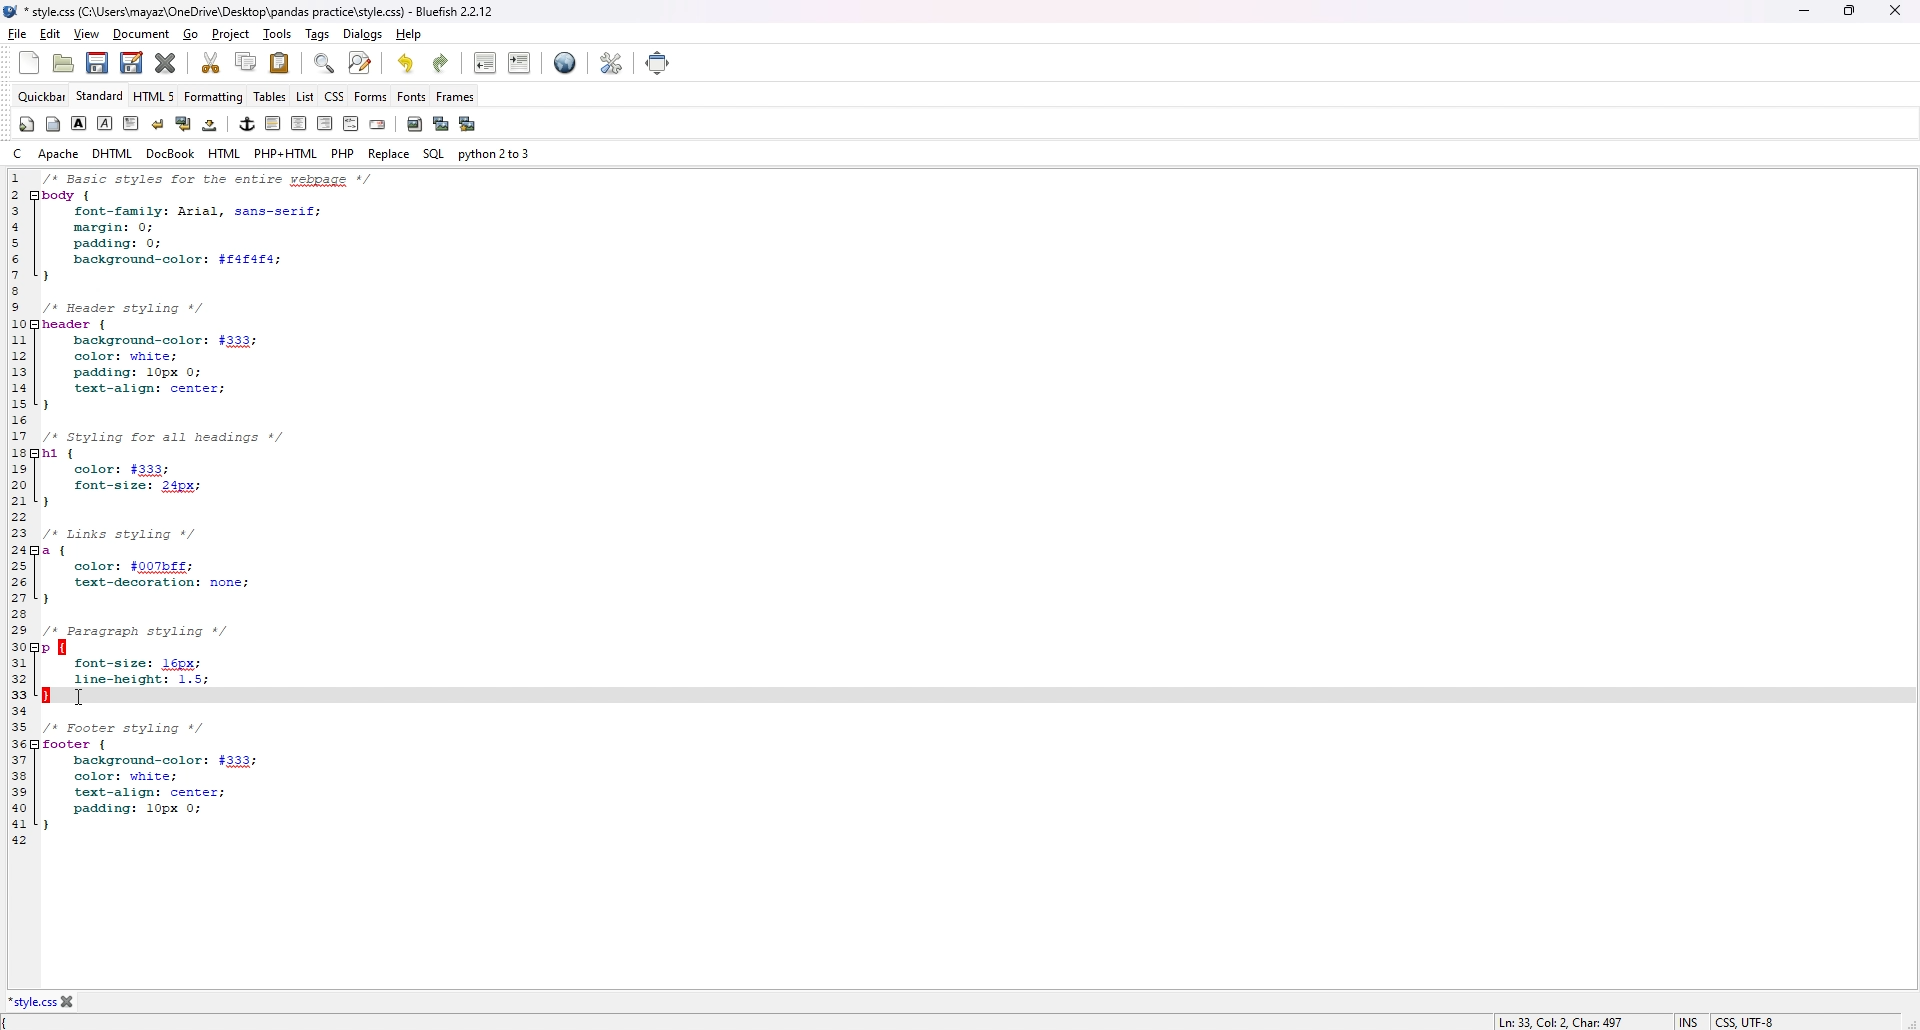  Describe the element at coordinates (215, 97) in the screenshot. I see `formatting` at that location.